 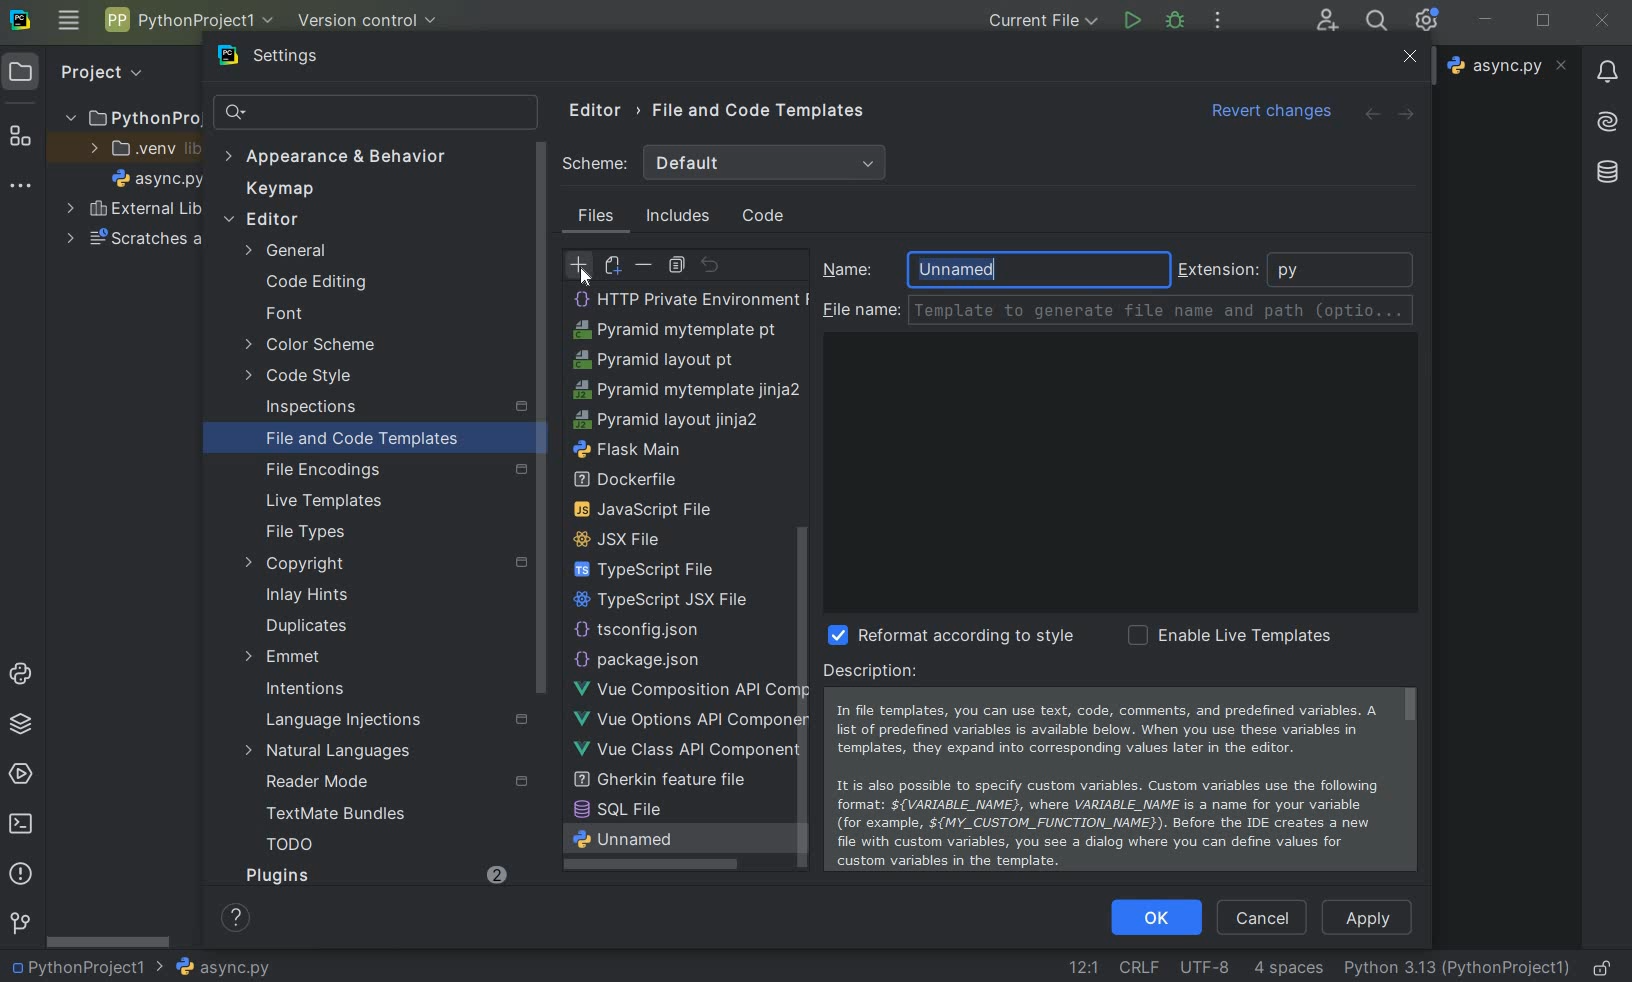 What do you see at coordinates (1345, 269) in the screenshot?
I see `python extenstion` at bounding box center [1345, 269].